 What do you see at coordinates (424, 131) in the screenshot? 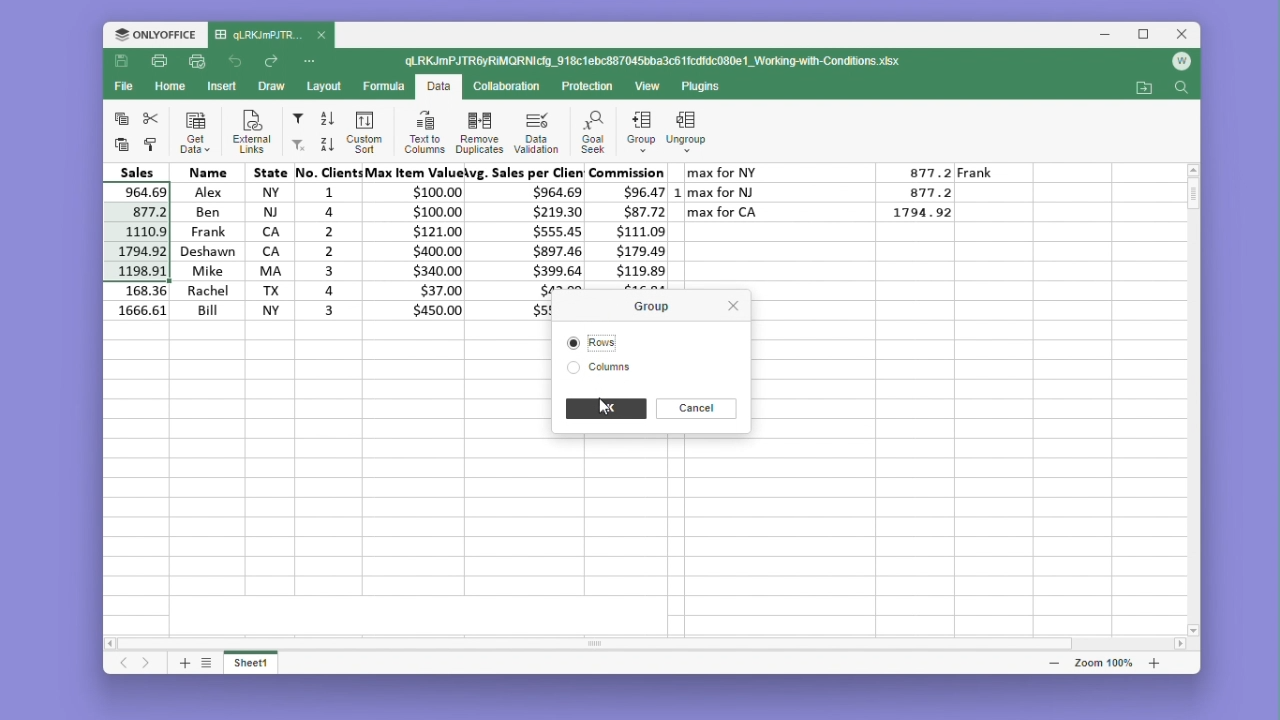
I see `Text to columns` at bounding box center [424, 131].